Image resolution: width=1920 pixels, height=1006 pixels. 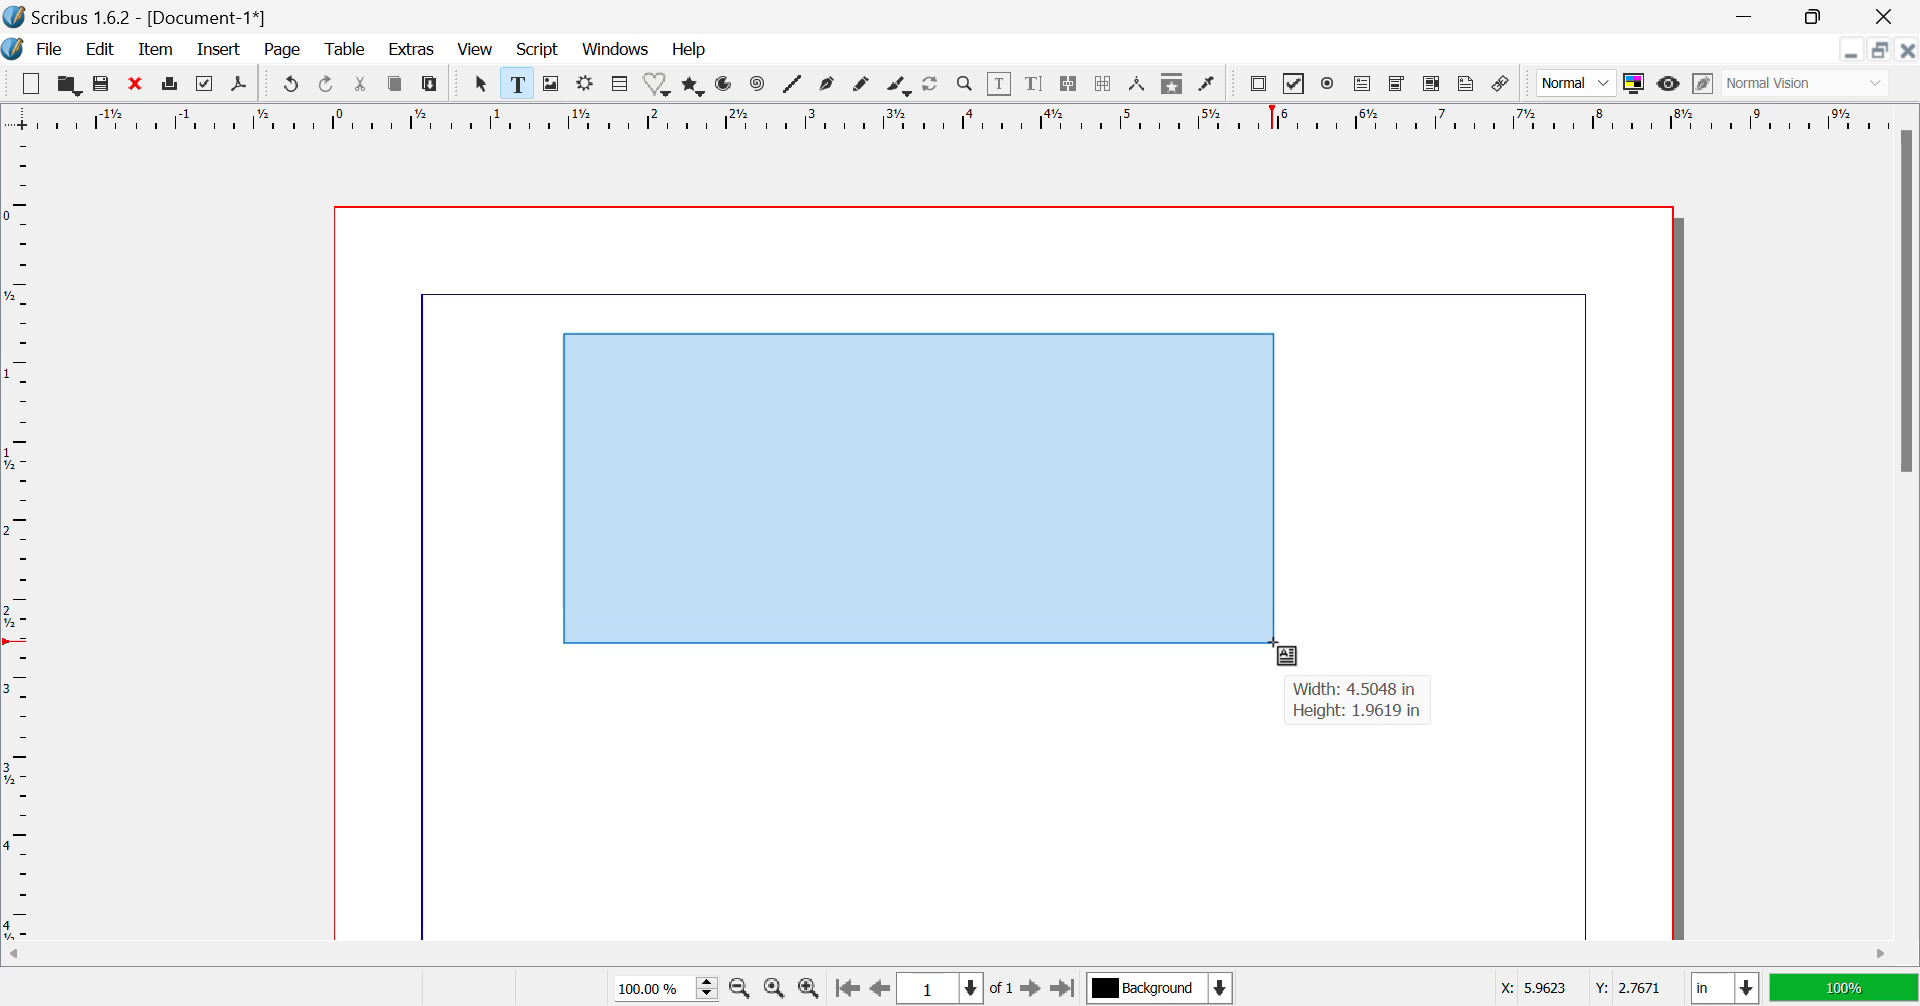 I want to click on Windows, so click(x=616, y=50).